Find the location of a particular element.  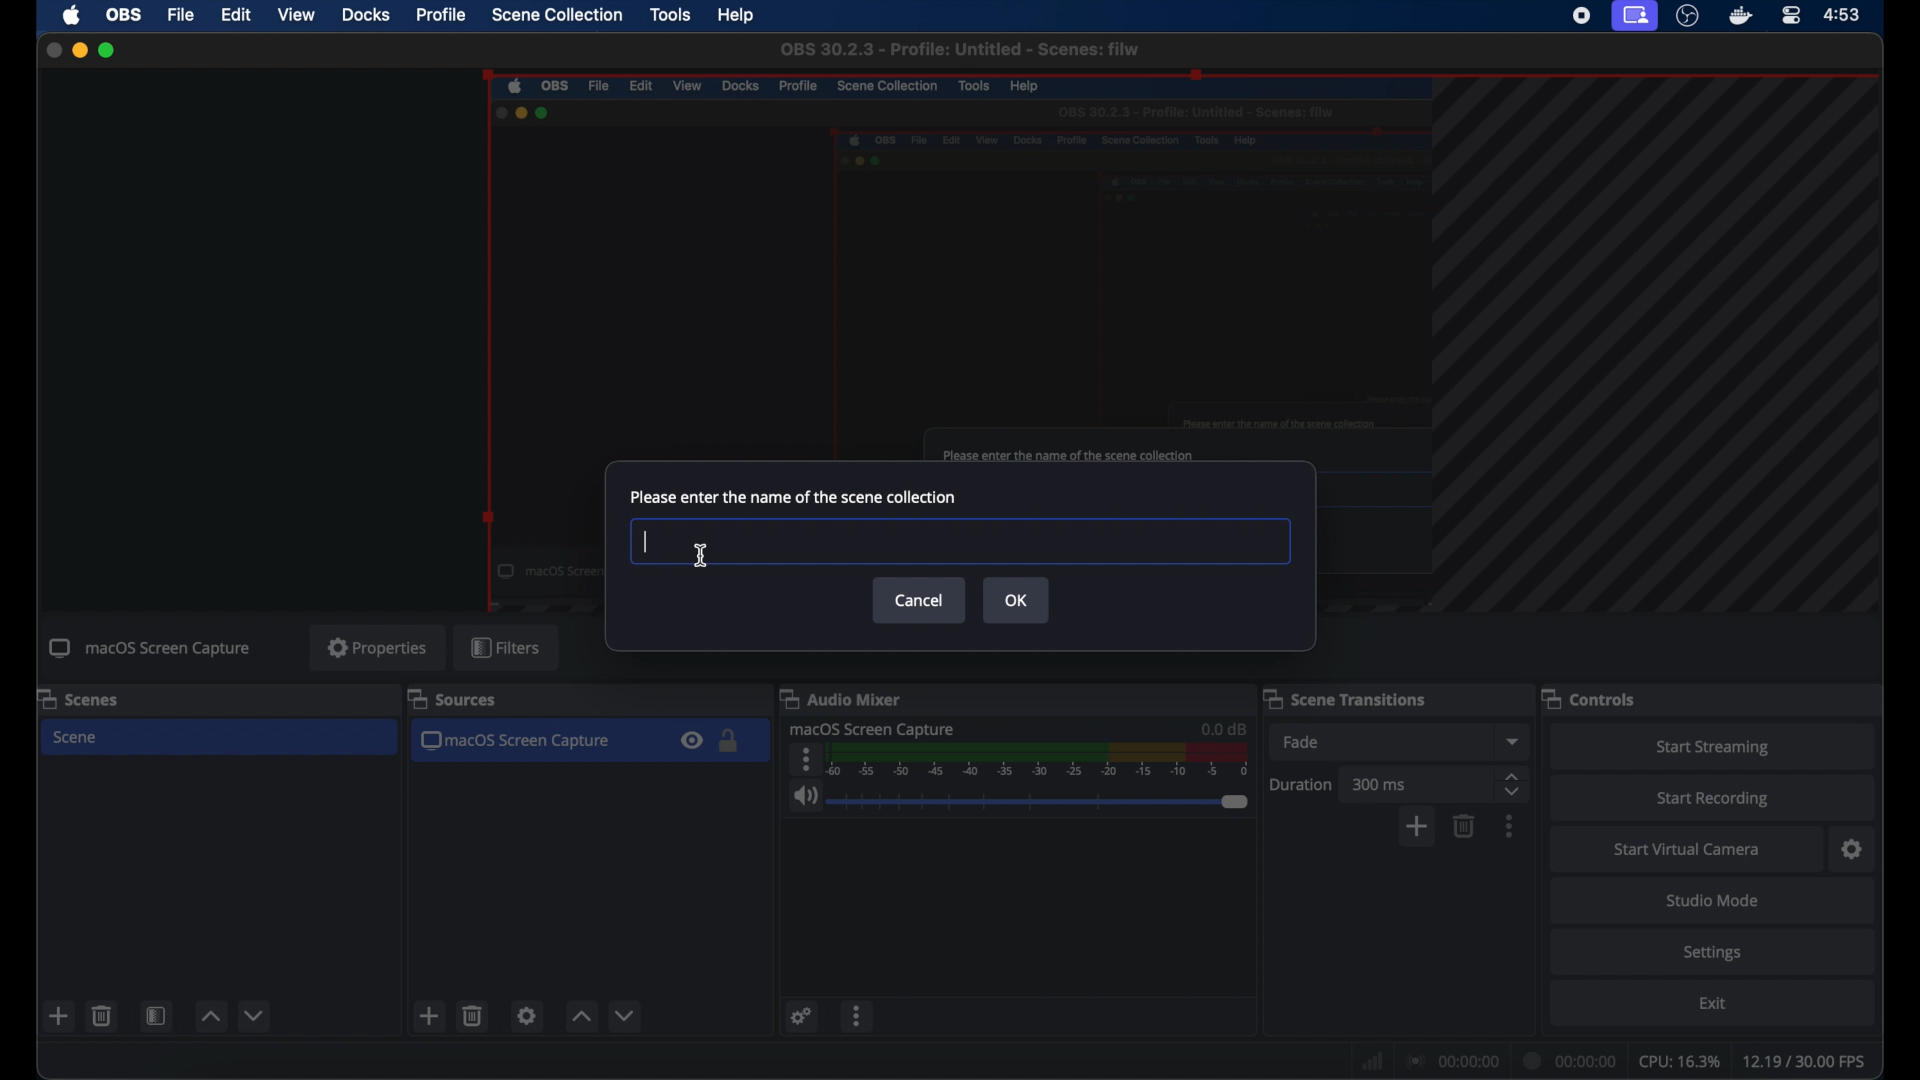

I beam cursor is located at coordinates (702, 555).